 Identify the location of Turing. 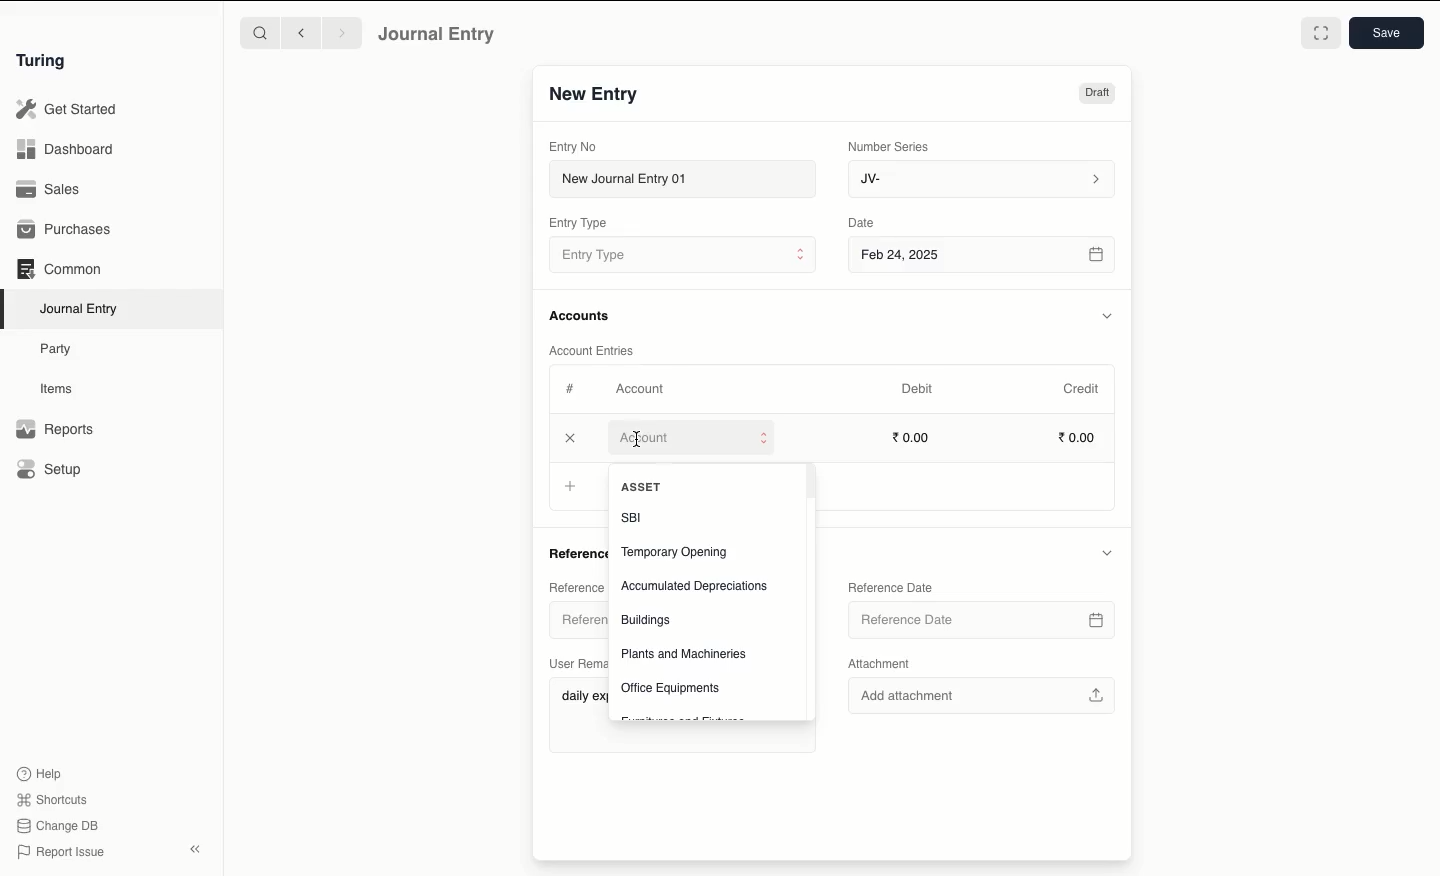
(45, 62).